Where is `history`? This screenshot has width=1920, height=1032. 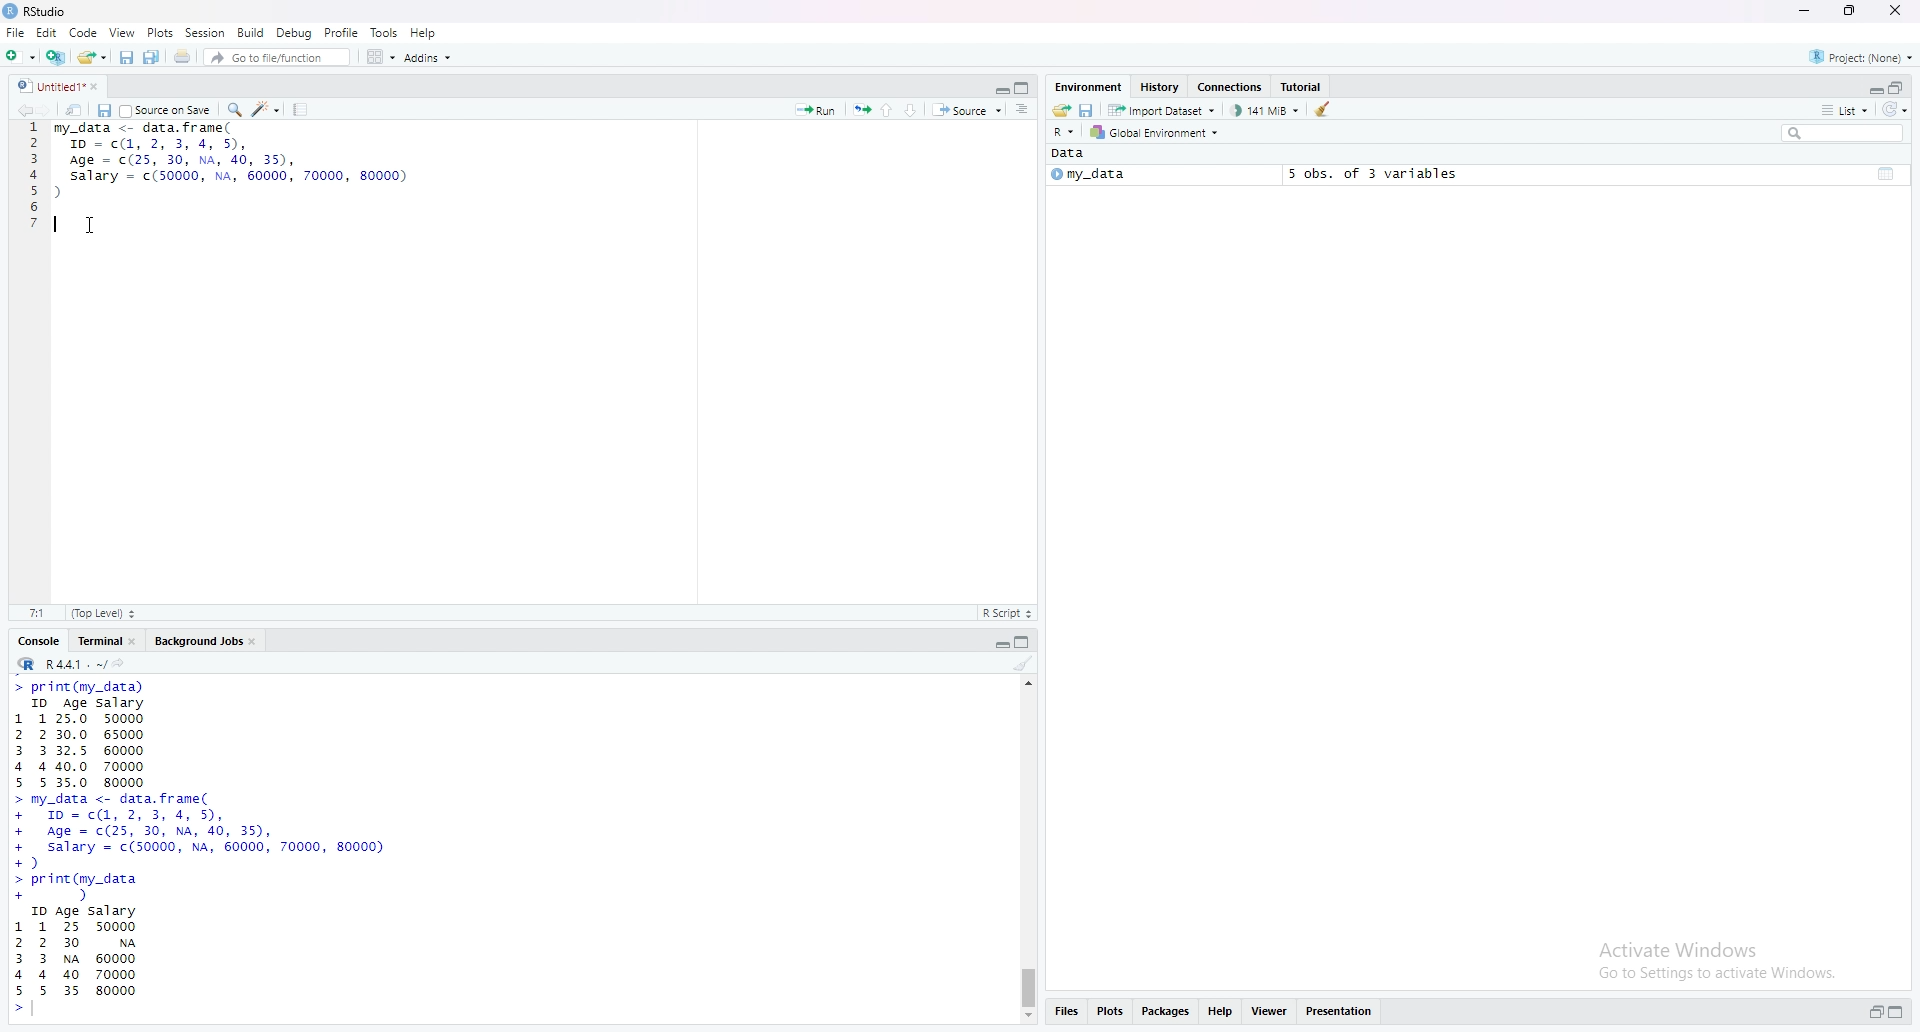
history is located at coordinates (1160, 86).